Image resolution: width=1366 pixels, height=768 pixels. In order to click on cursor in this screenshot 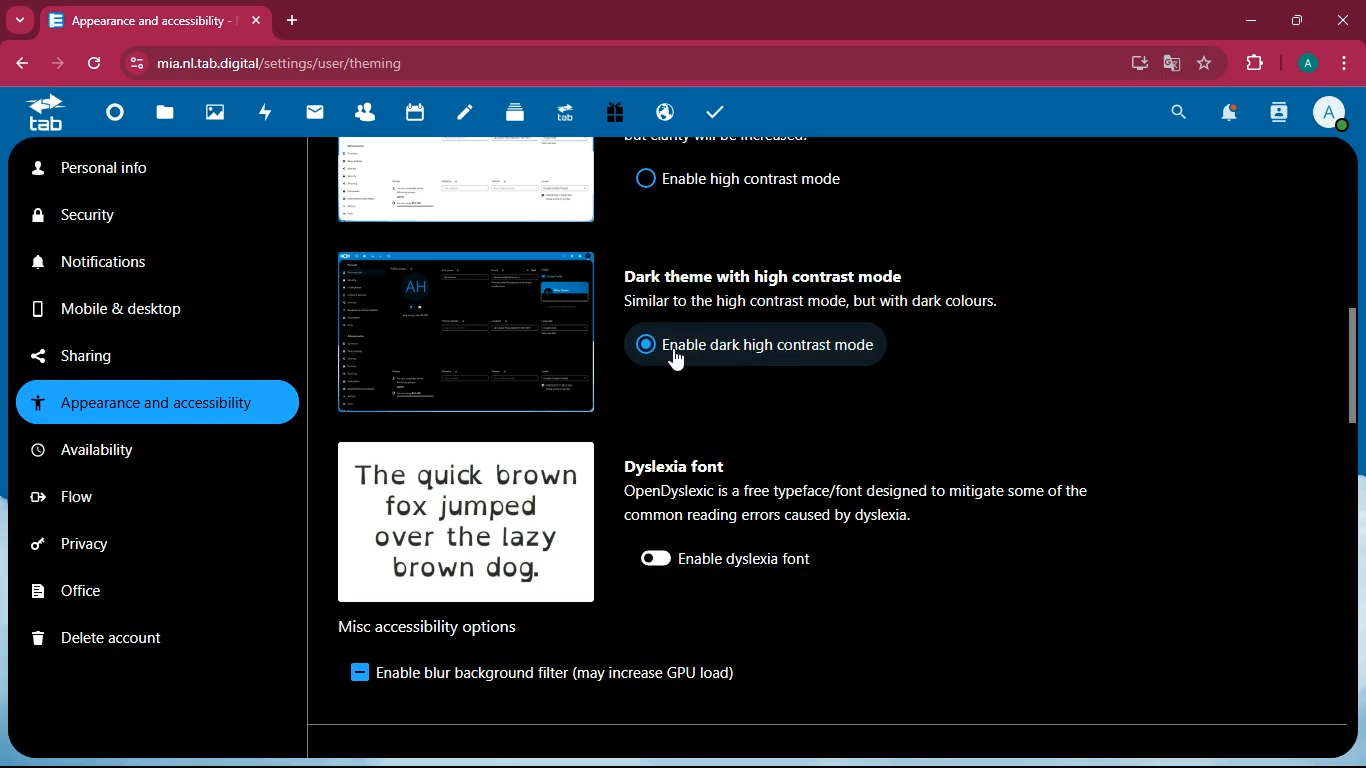, I will do `click(680, 363)`.